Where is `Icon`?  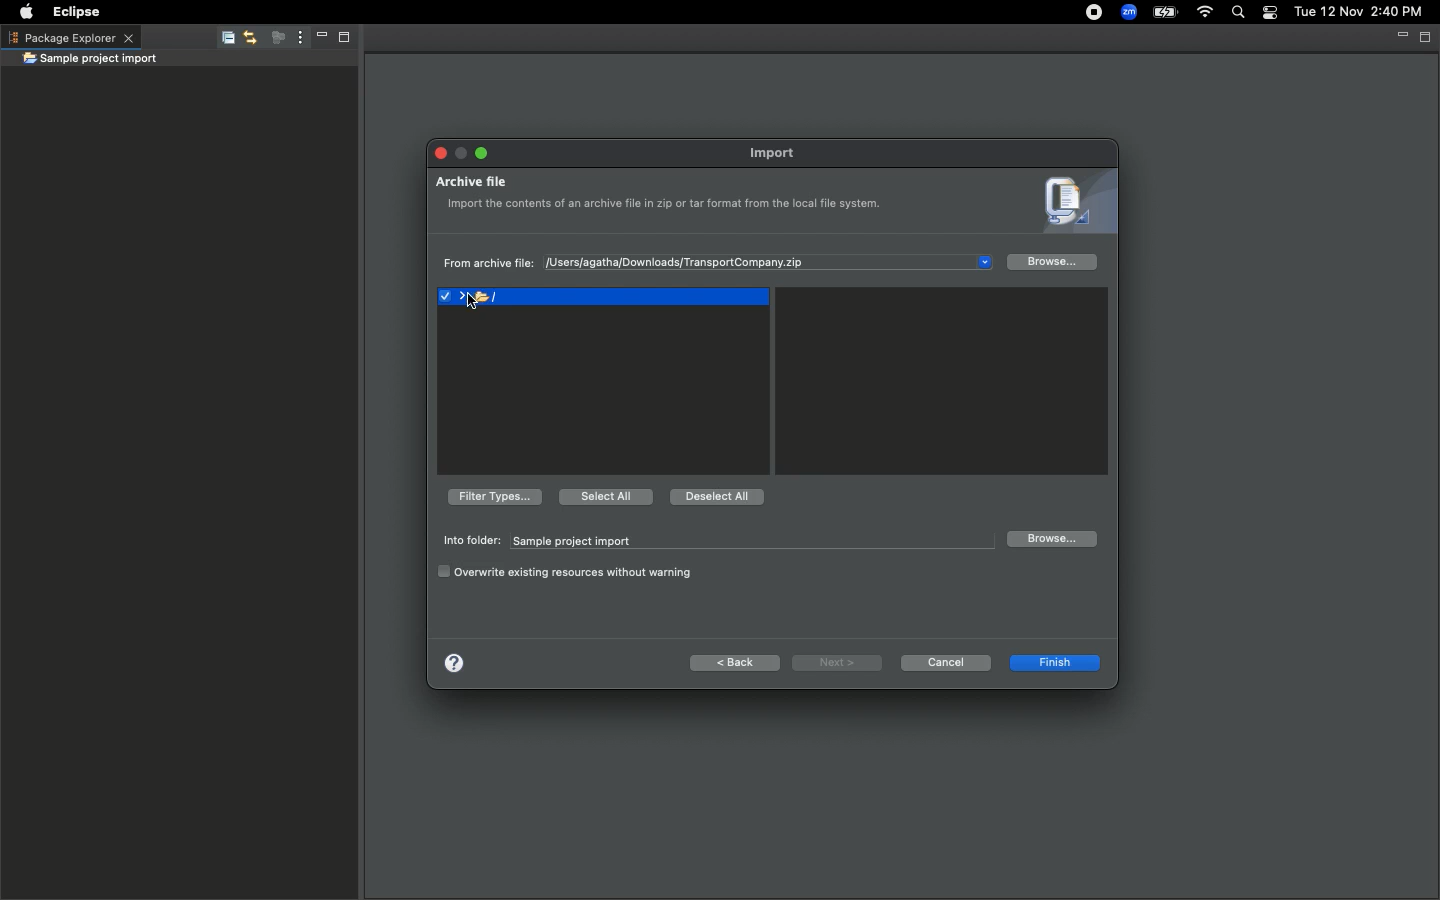 Icon is located at coordinates (1072, 204).